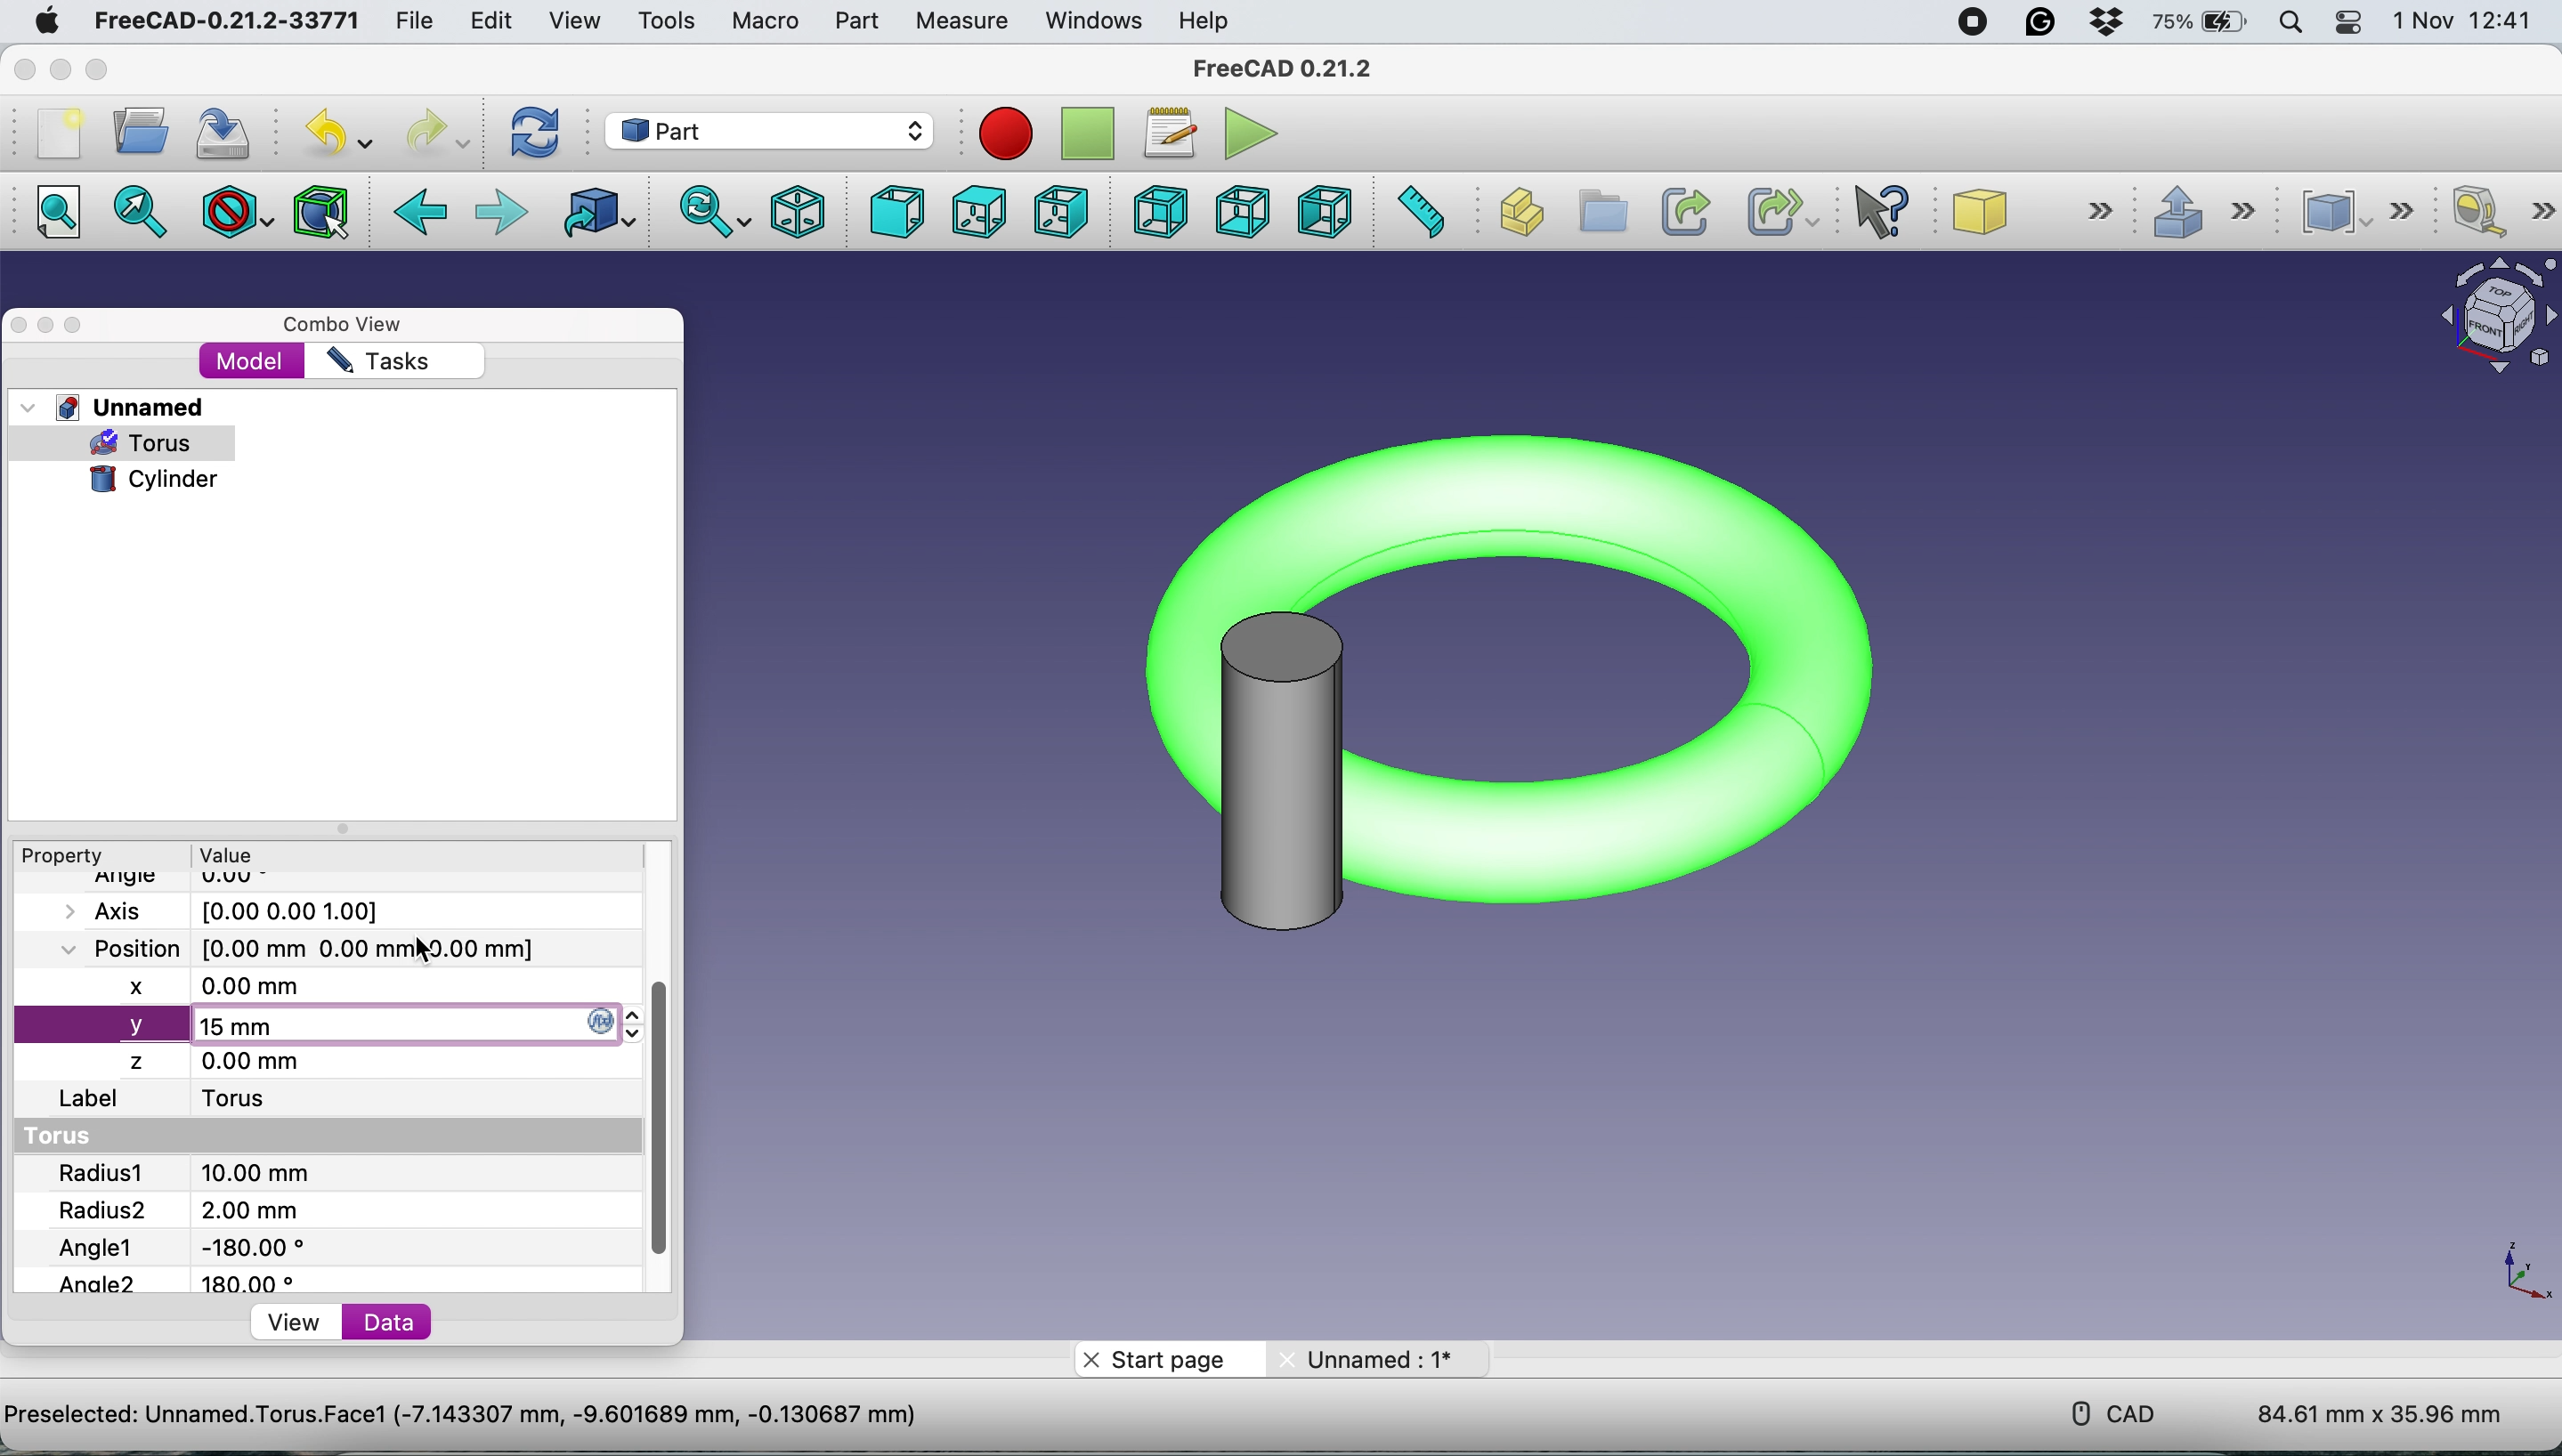 This screenshot has height=1456, width=2562. I want to click on spotlight search, so click(2295, 24).